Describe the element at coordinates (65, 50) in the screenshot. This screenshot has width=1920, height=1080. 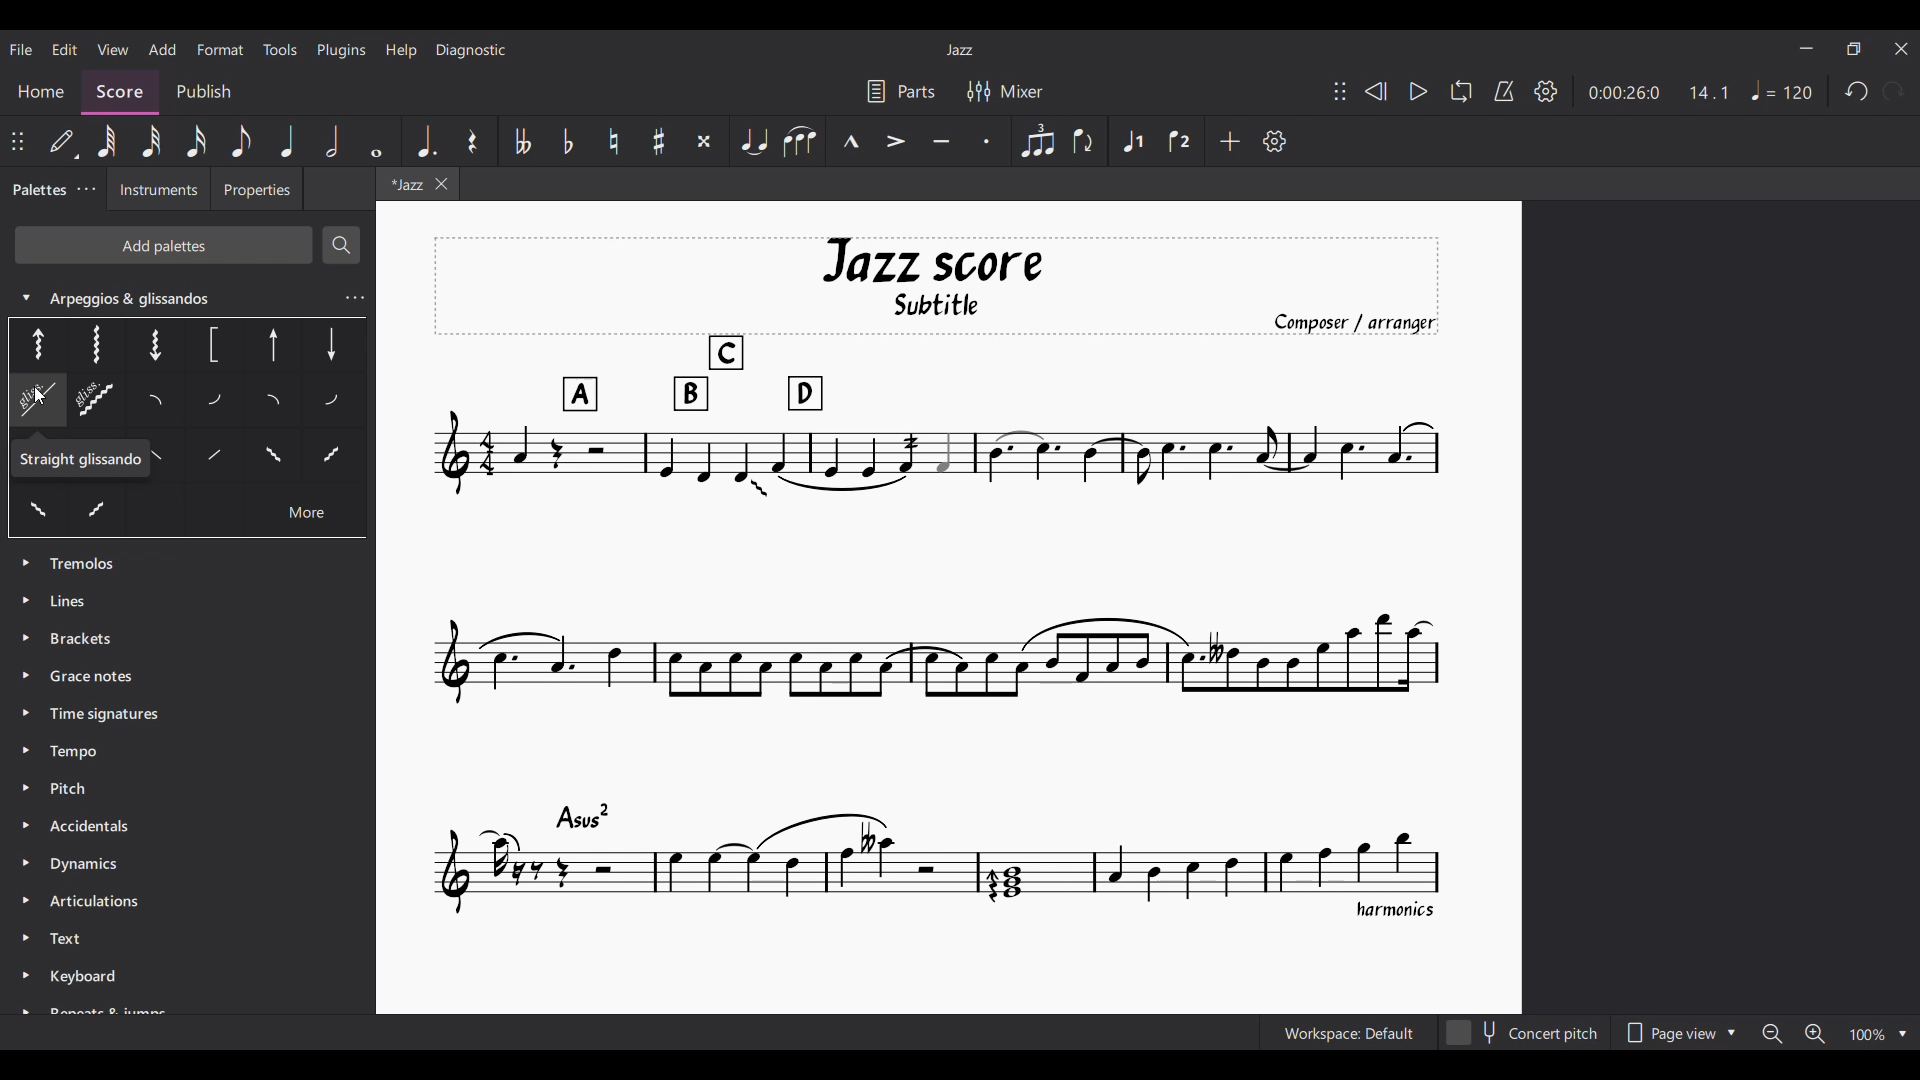
I see `Edit menu` at that location.